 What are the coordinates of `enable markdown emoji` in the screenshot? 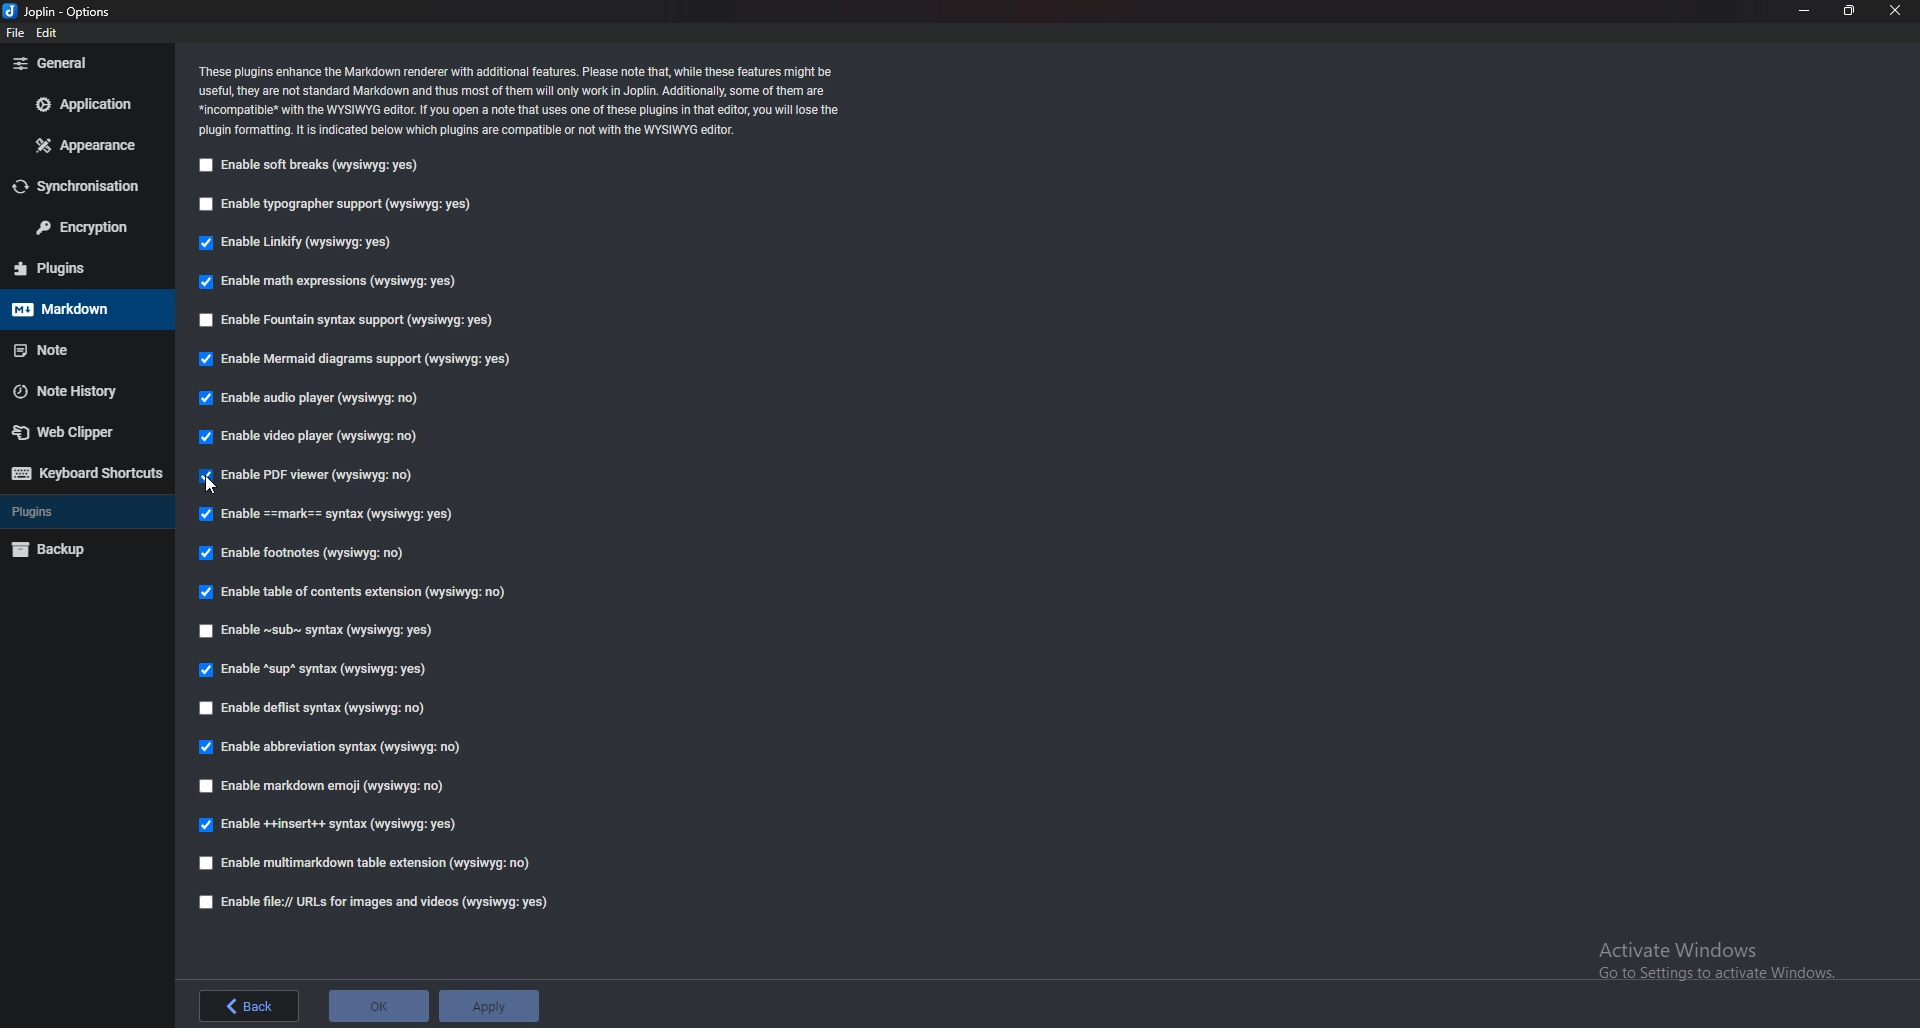 It's located at (332, 786).